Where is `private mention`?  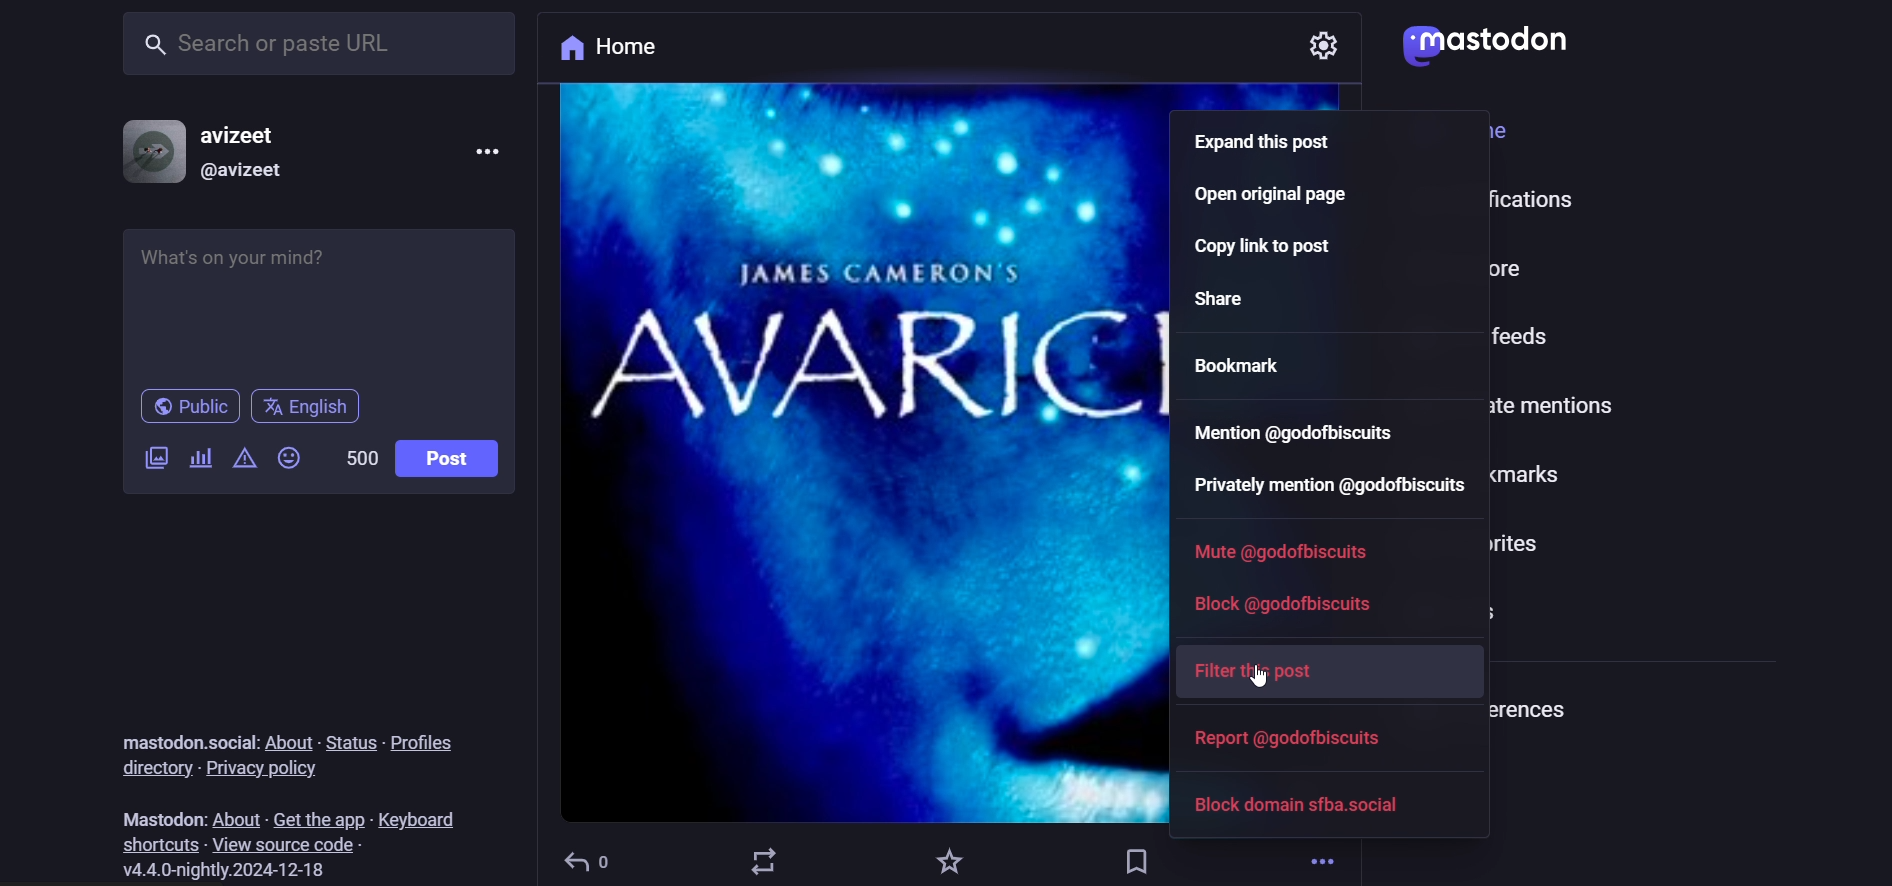 private mention is located at coordinates (1347, 487).